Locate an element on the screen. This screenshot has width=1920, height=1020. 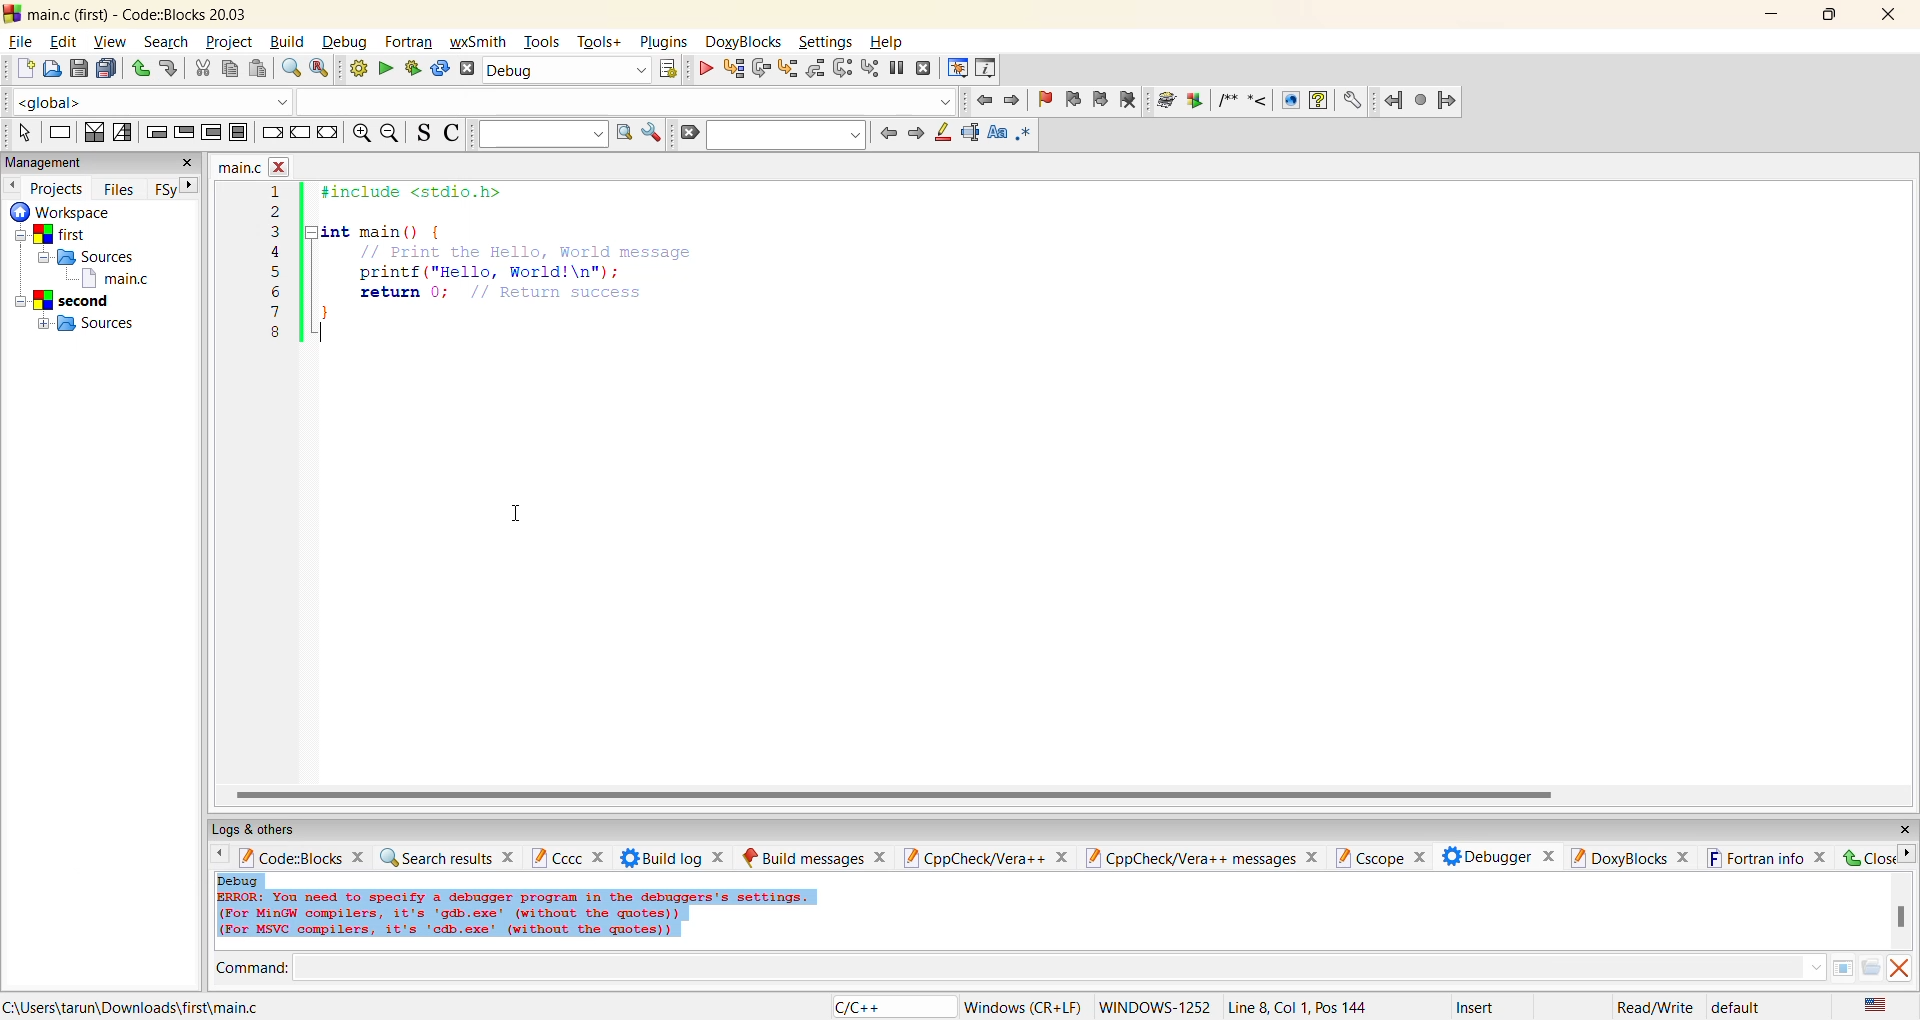
debug is located at coordinates (347, 42).